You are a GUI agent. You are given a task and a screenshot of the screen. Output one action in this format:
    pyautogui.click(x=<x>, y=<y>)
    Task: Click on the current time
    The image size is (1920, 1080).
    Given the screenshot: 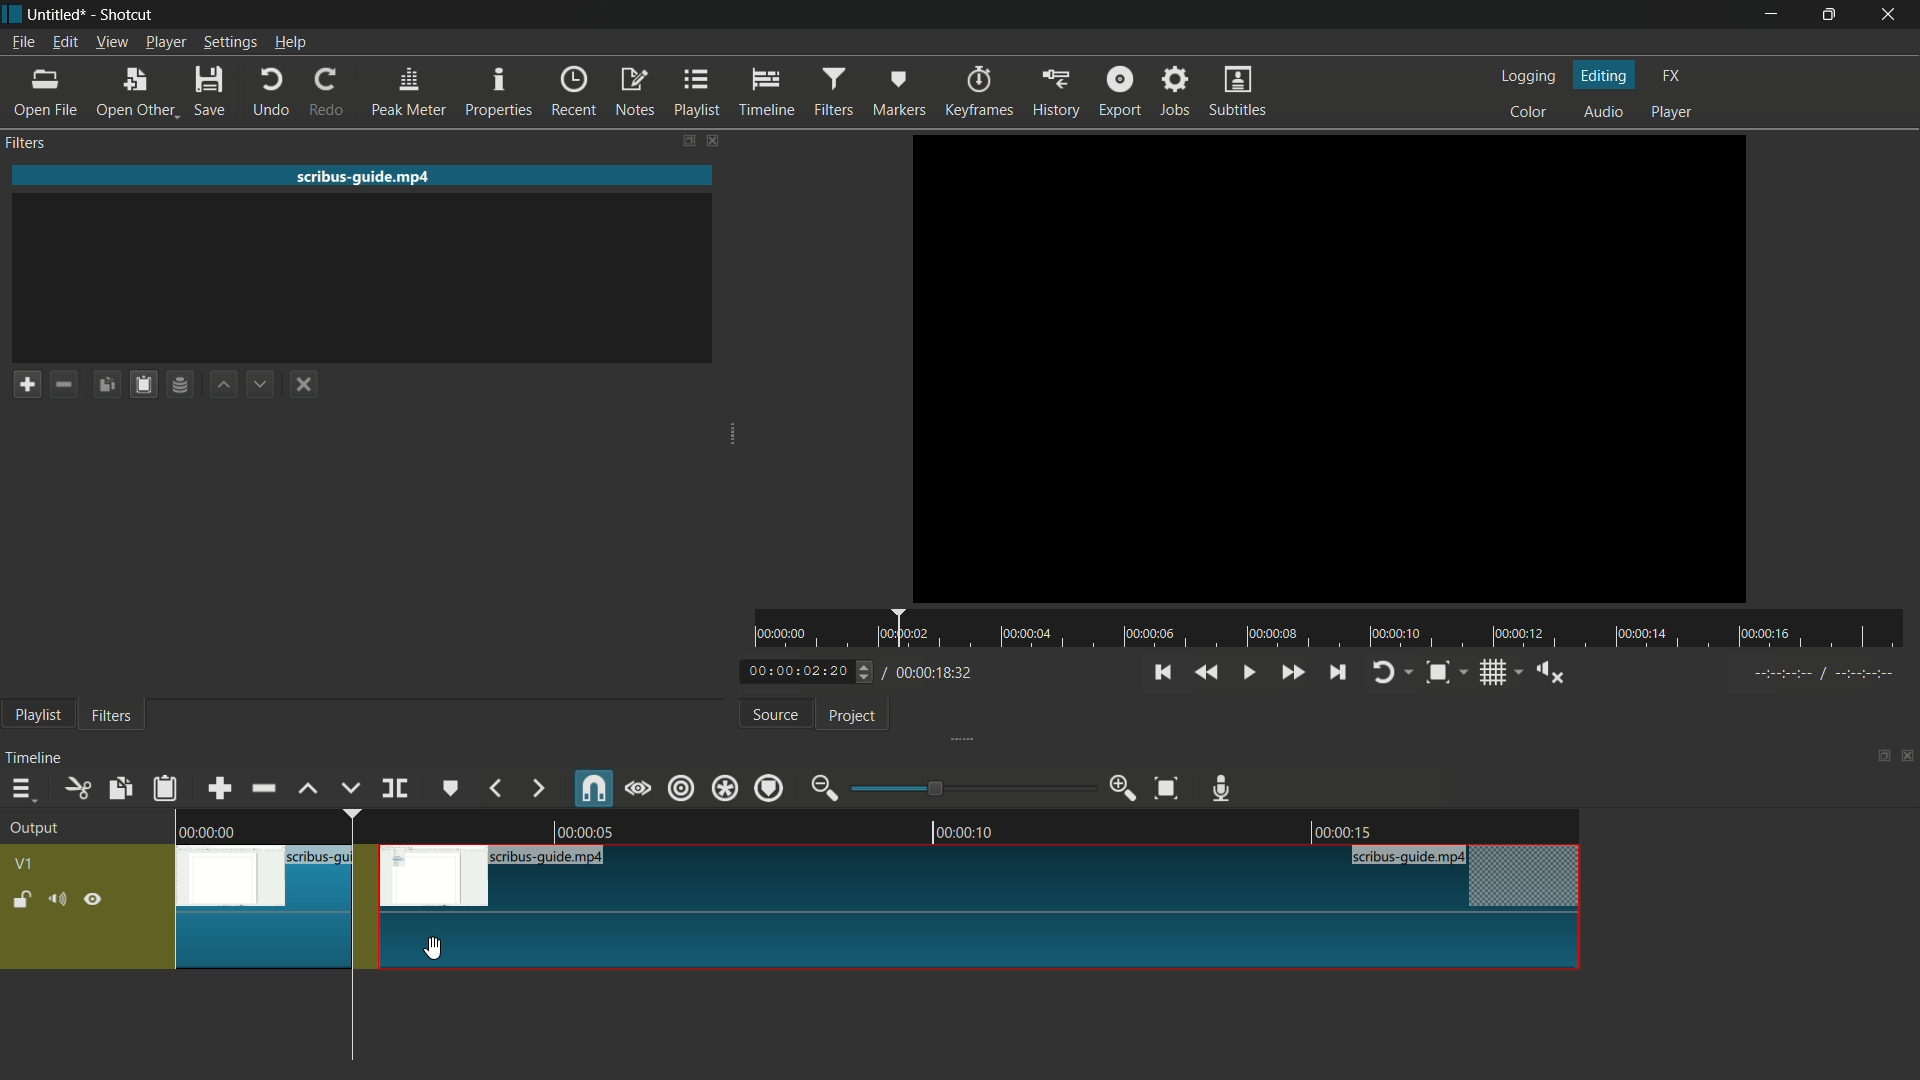 What is the action you would take?
    pyautogui.click(x=795, y=672)
    